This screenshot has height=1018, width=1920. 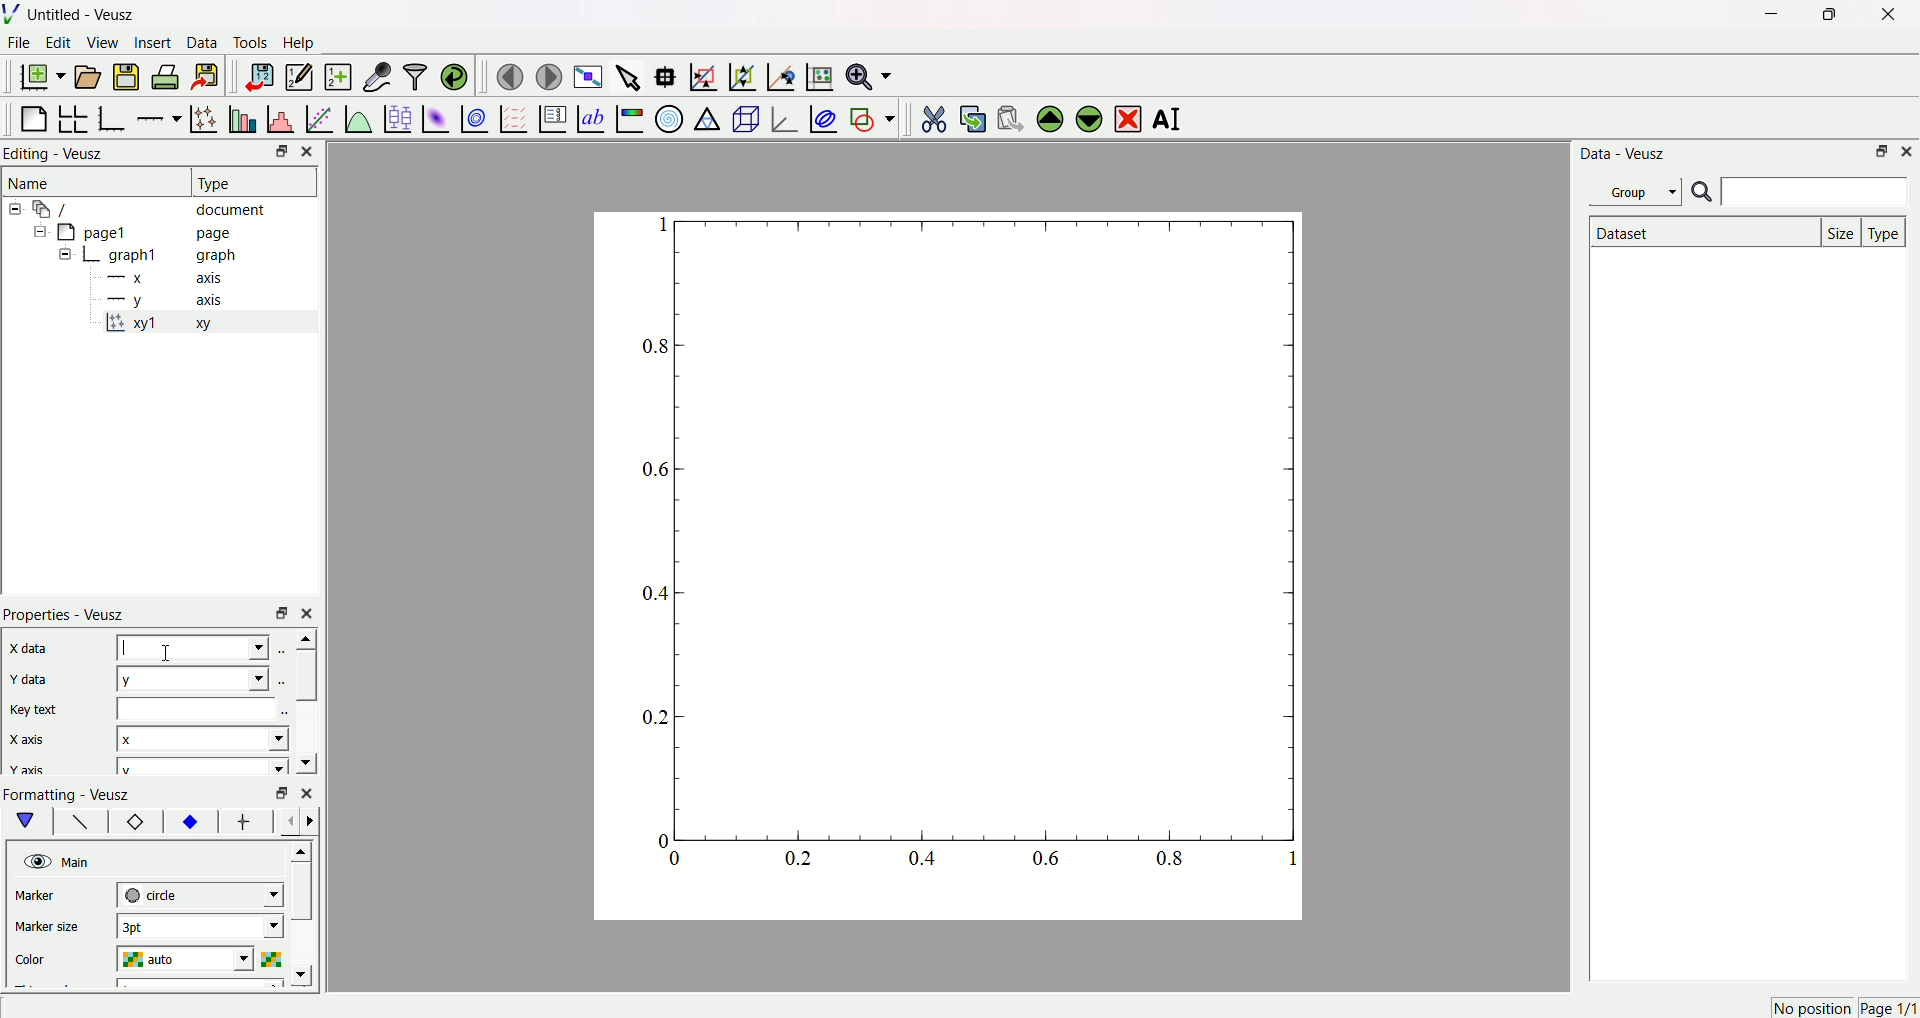 I want to click on fit a function, so click(x=318, y=117).